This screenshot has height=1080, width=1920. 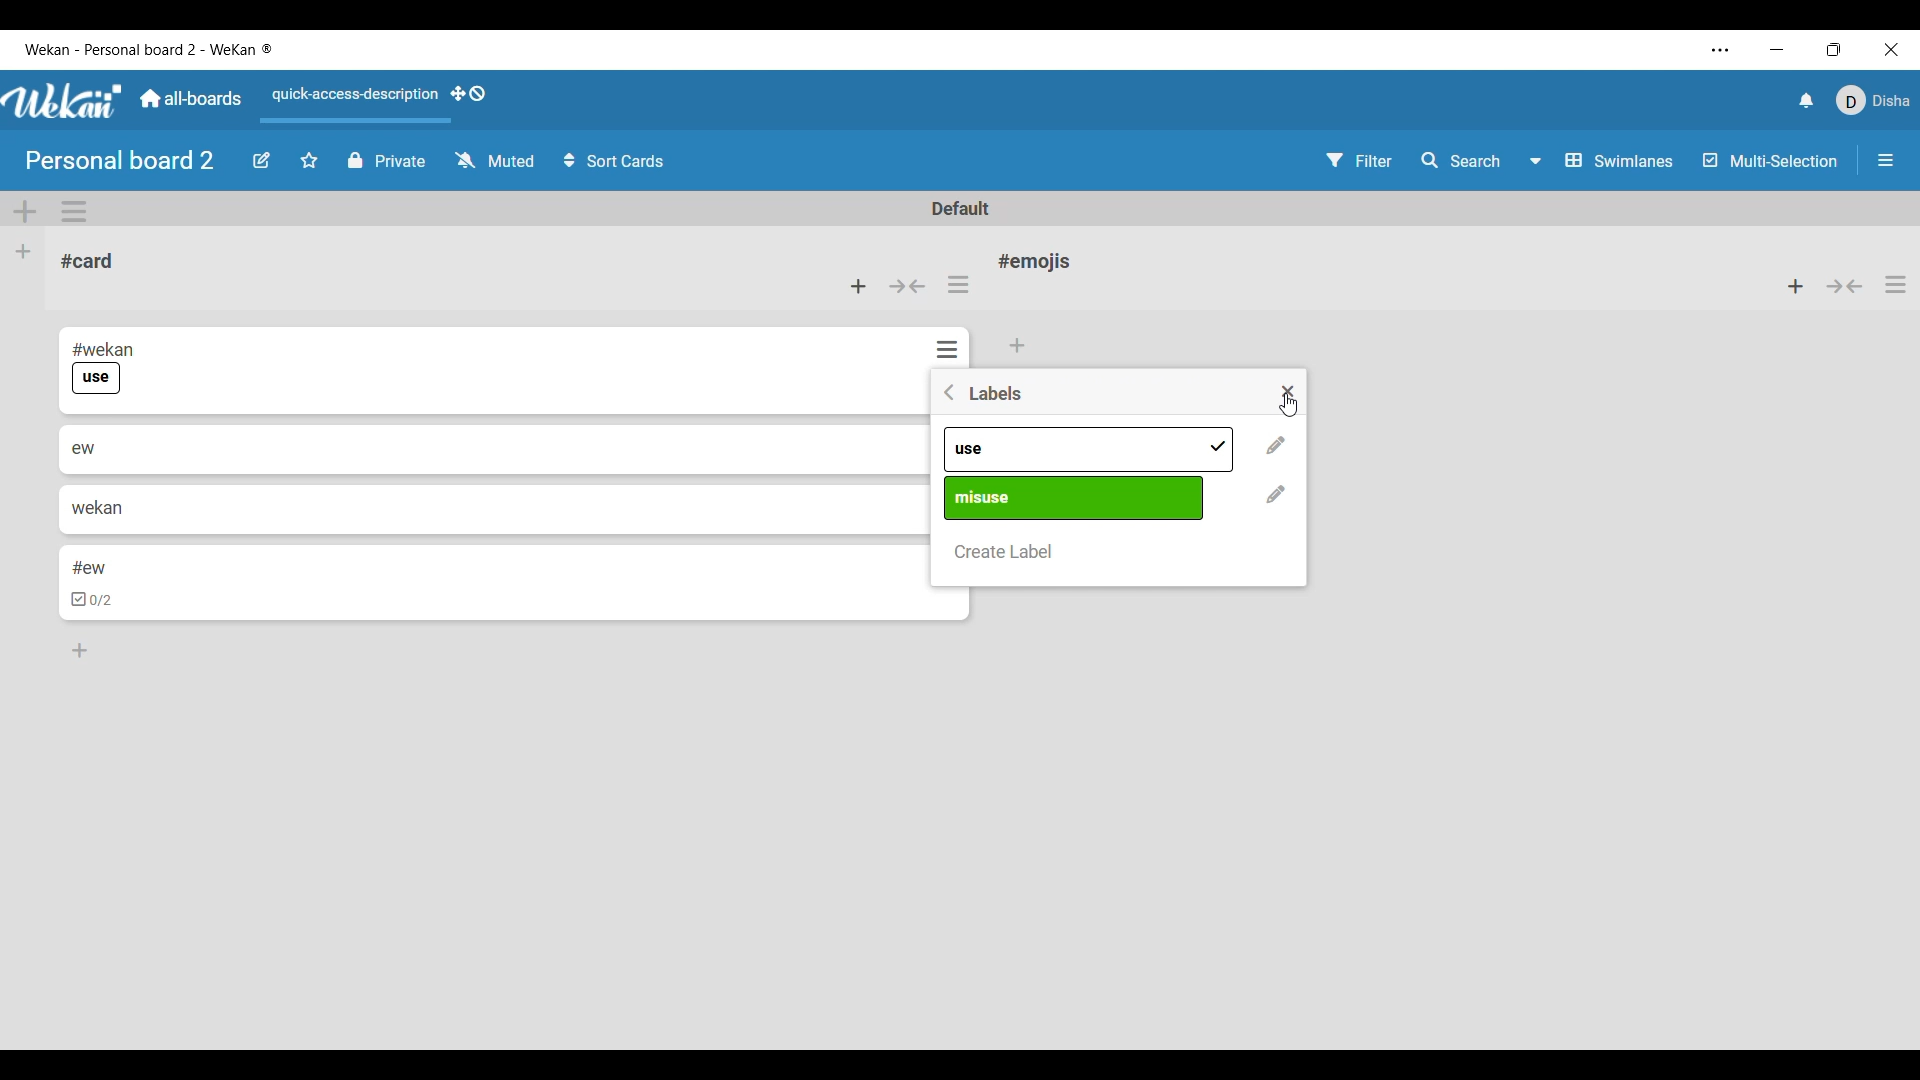 What do you see at coordinates (352, 95) in the screenshot?
I see `Quick access description` at bounding box center [352, 95].